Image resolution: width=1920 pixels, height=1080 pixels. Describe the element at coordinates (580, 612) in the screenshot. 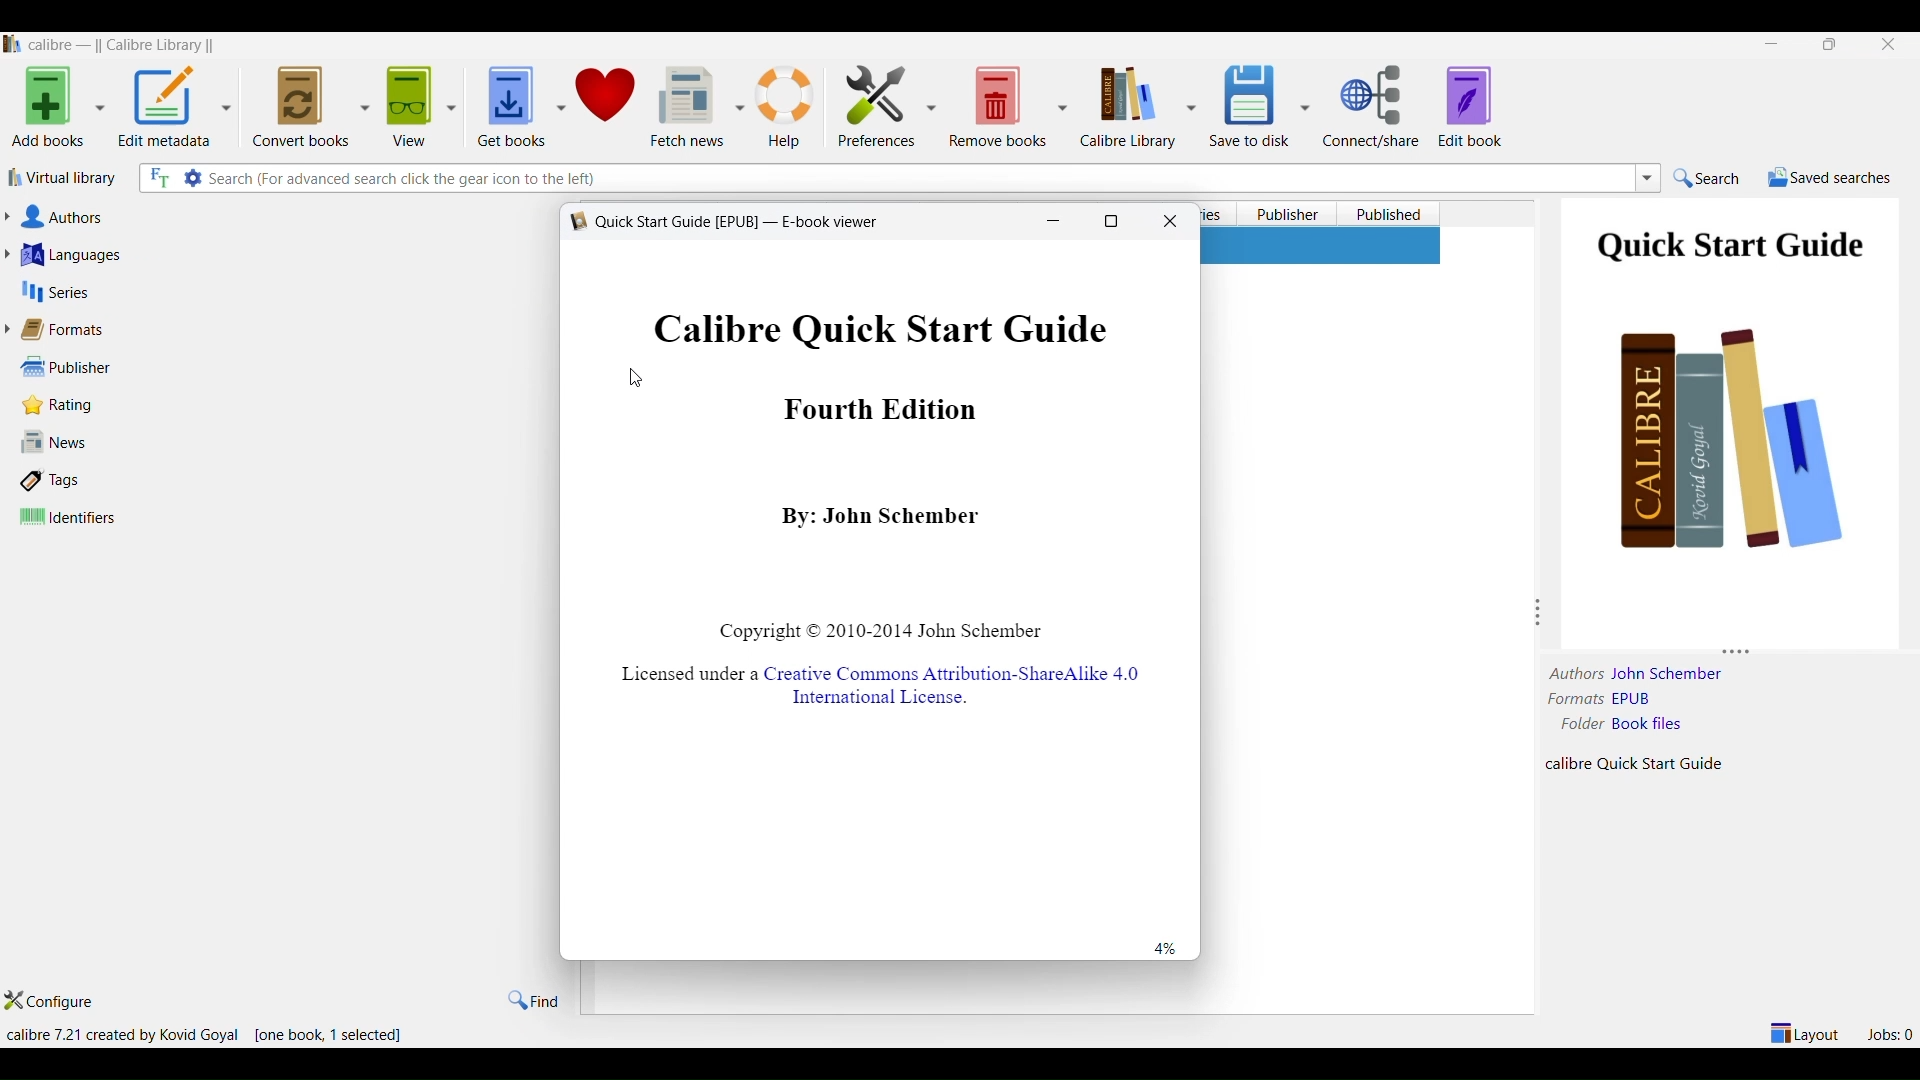

I see `resize` at that location.